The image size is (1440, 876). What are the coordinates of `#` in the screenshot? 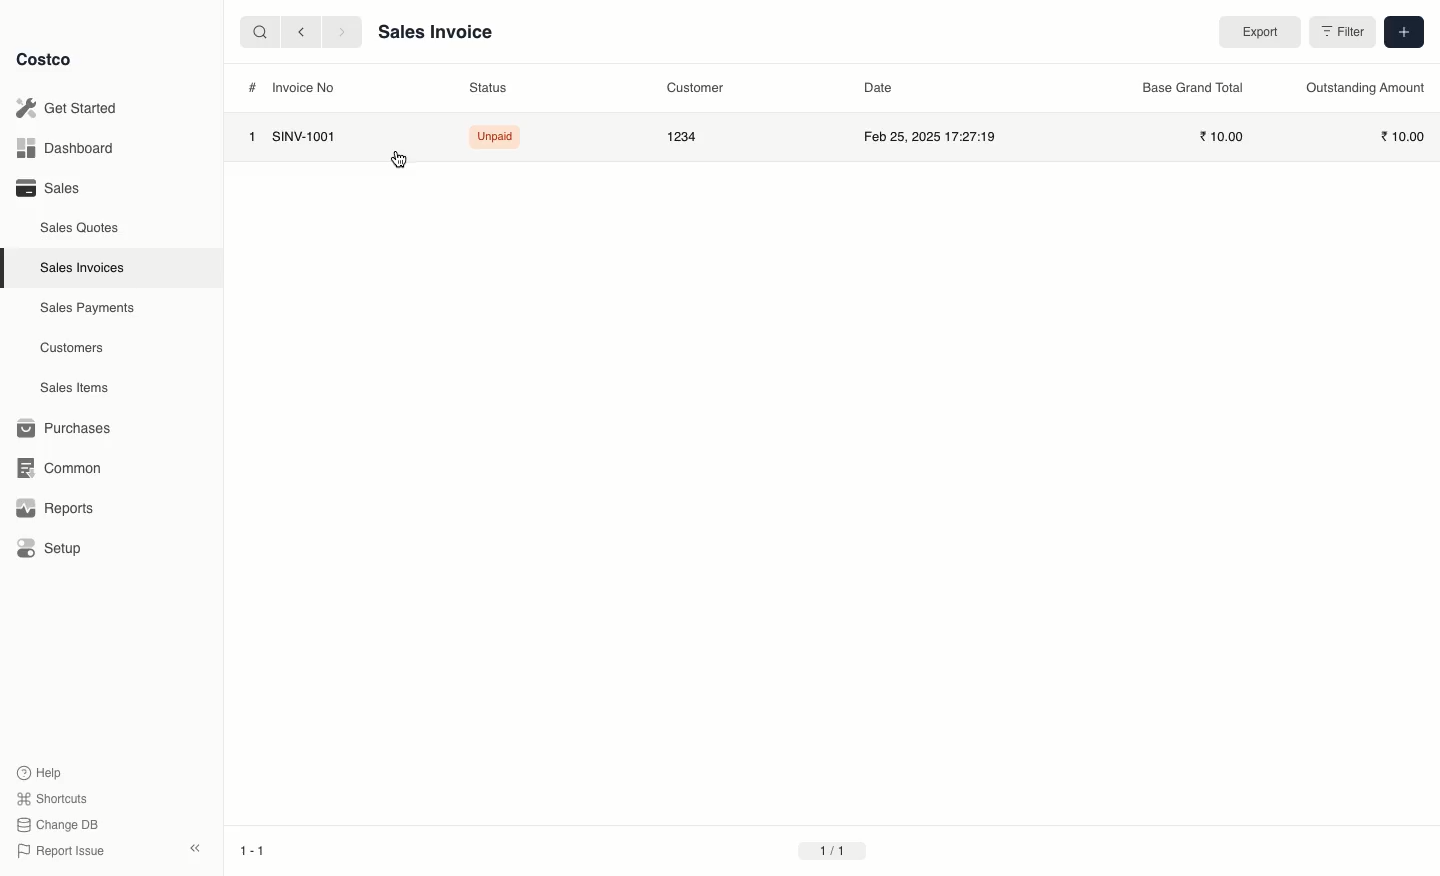 It's located at (253, 87).